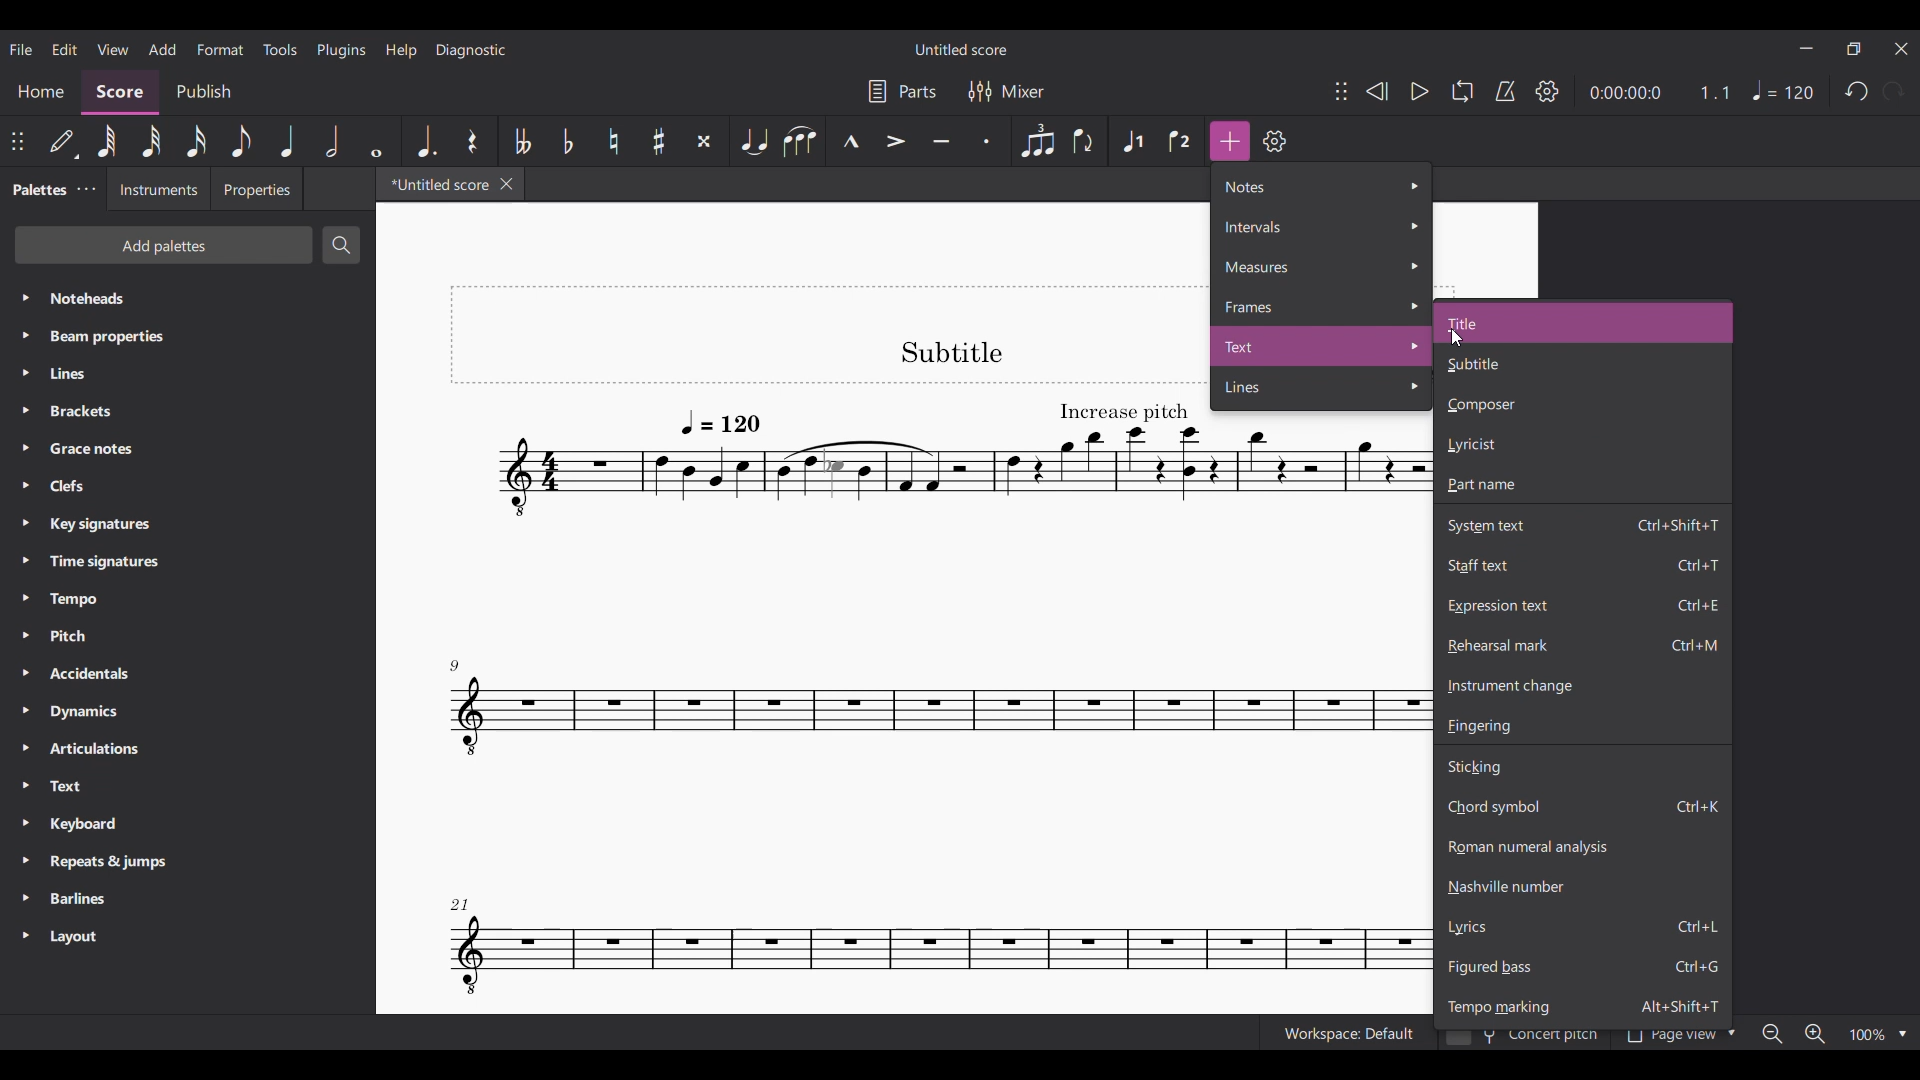 The width and height of the screenshot is (1920, 1080). Describe the element at coordinates (1322, 389) in the screenshot. I see `Lines option` at that location.